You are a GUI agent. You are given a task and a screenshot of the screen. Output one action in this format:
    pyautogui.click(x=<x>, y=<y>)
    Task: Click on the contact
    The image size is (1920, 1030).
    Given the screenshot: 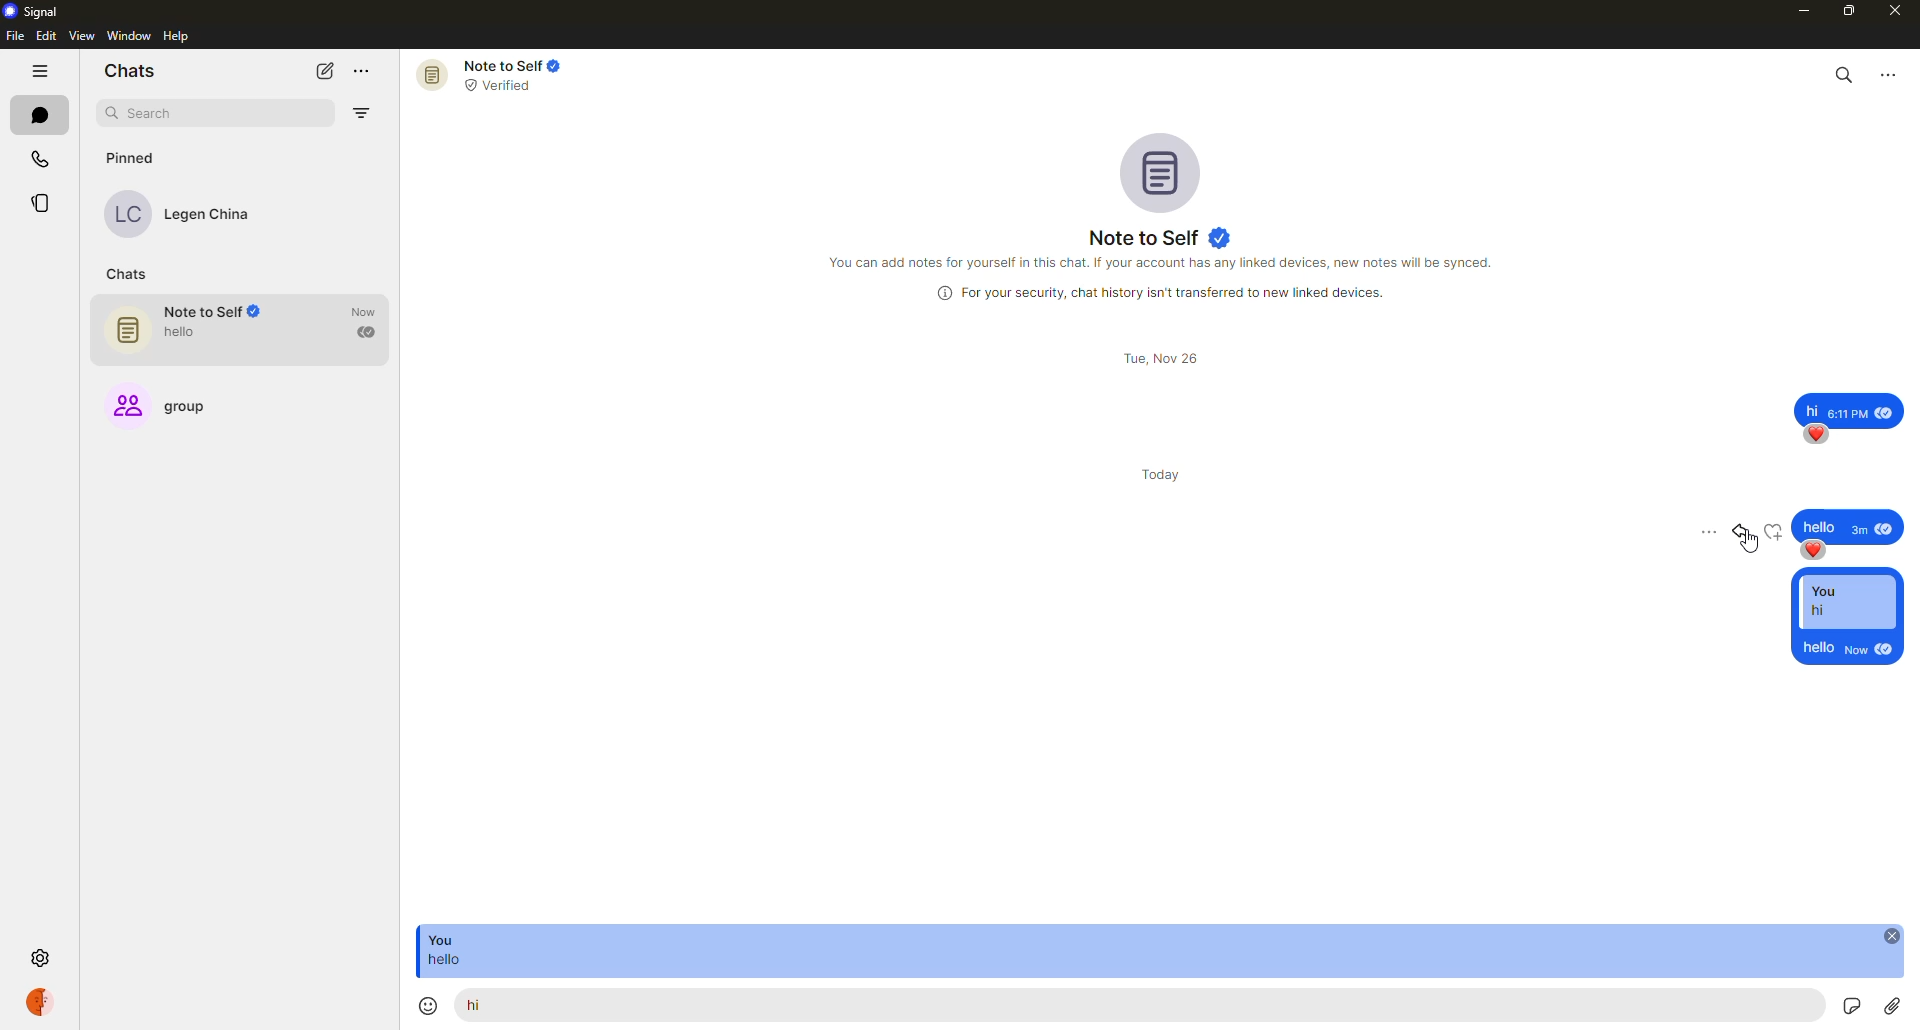 What is the action you would take?
    pyautogui.click(x=192, y=214)
    